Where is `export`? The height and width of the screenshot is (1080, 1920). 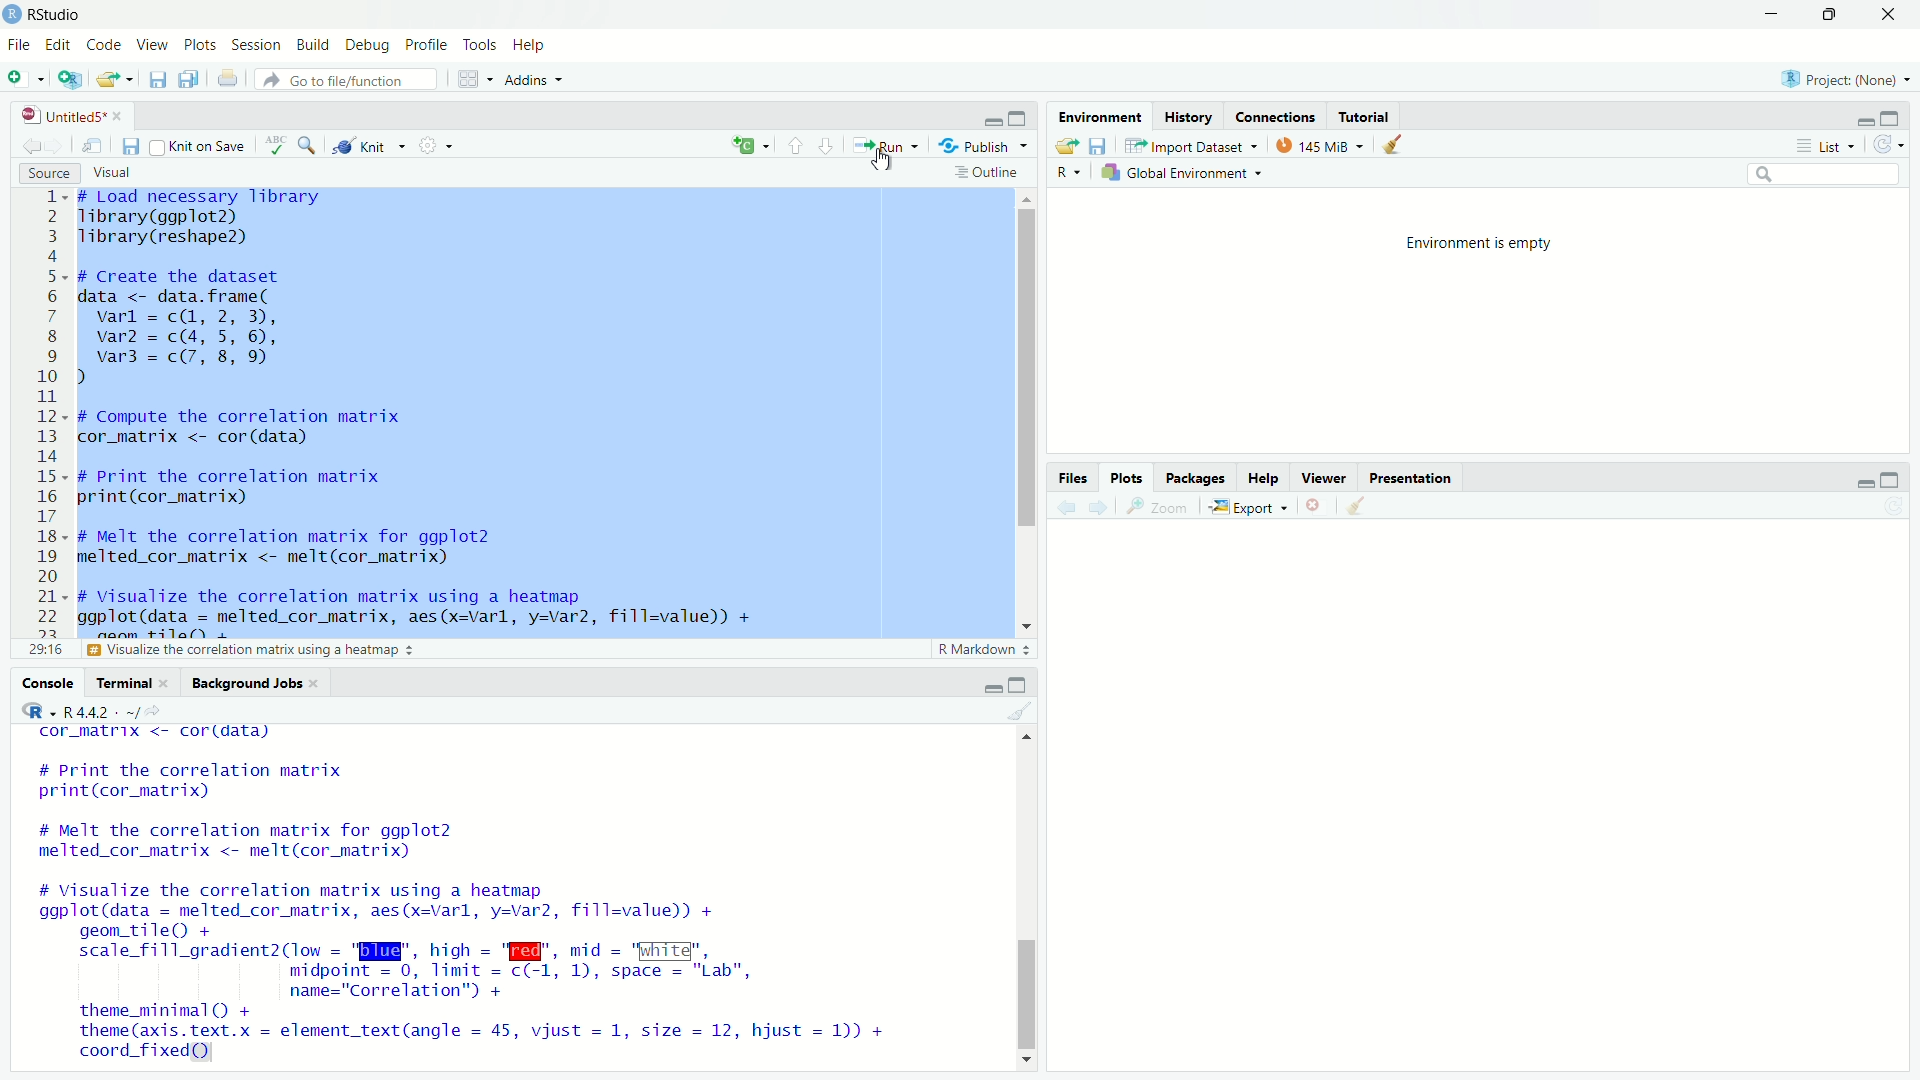 export is located at coordinates (1250, 506).